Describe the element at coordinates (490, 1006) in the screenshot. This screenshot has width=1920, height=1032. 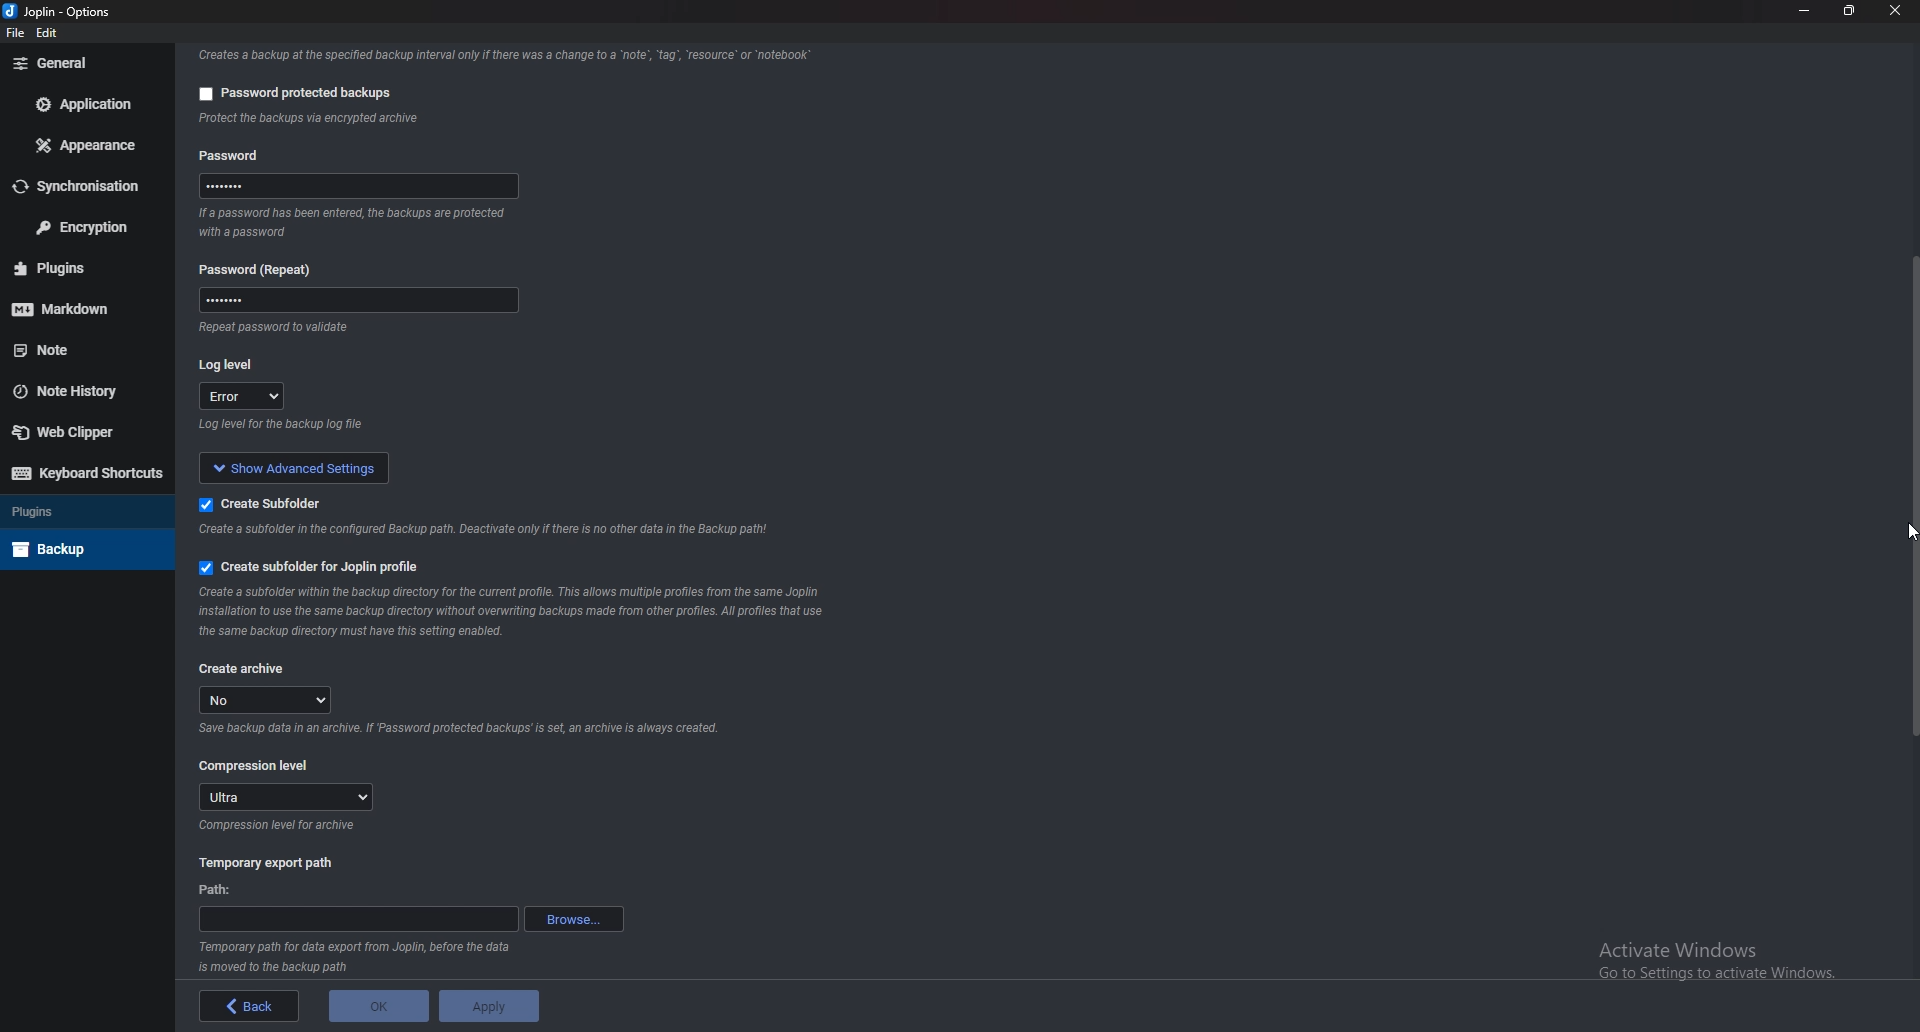
I see `apply` at that location.